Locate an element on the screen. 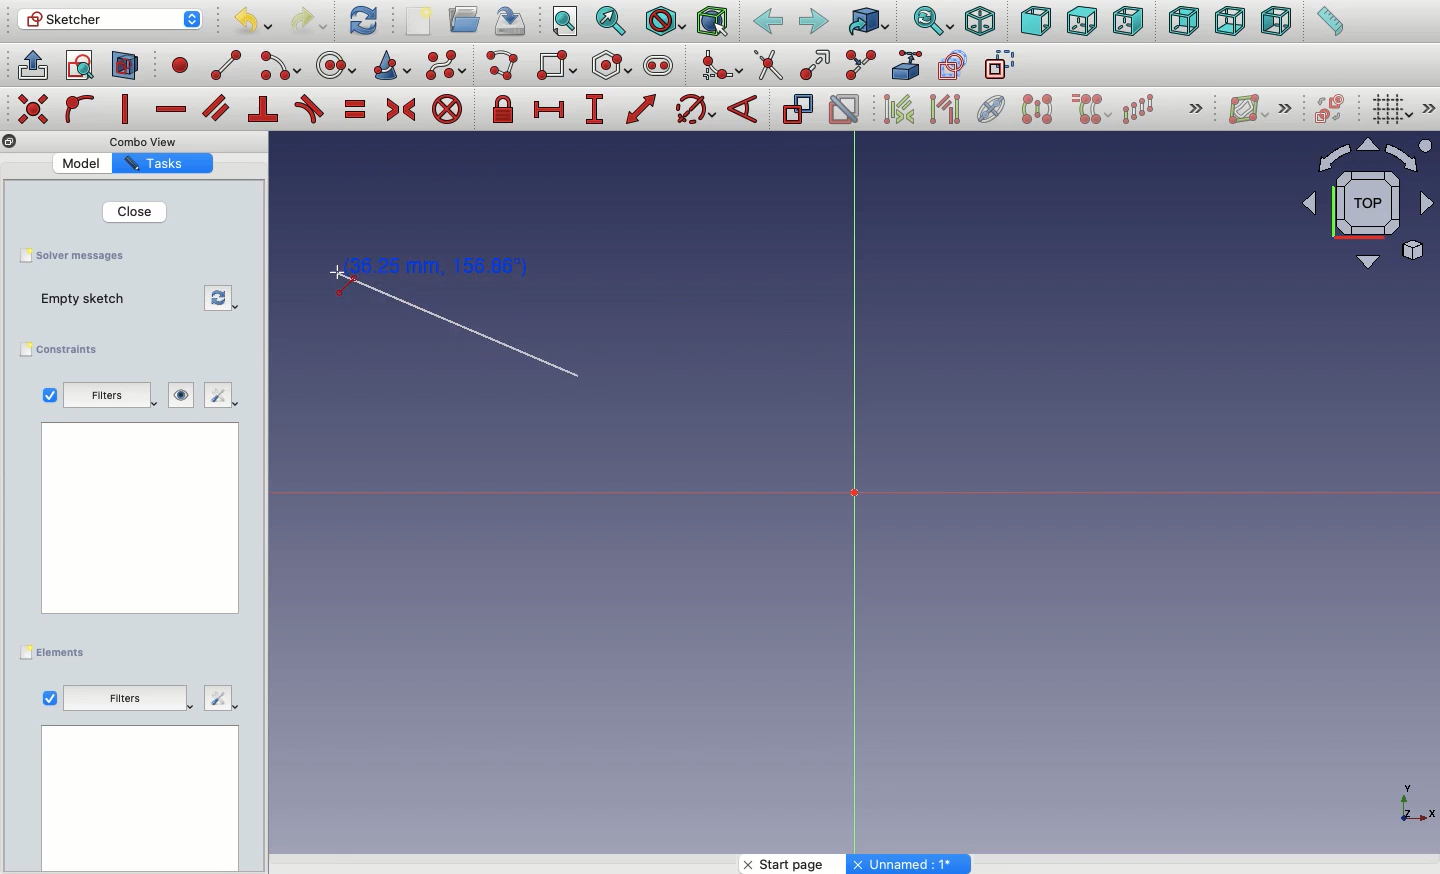  construction geometry is located at coordinates (1003, 66).